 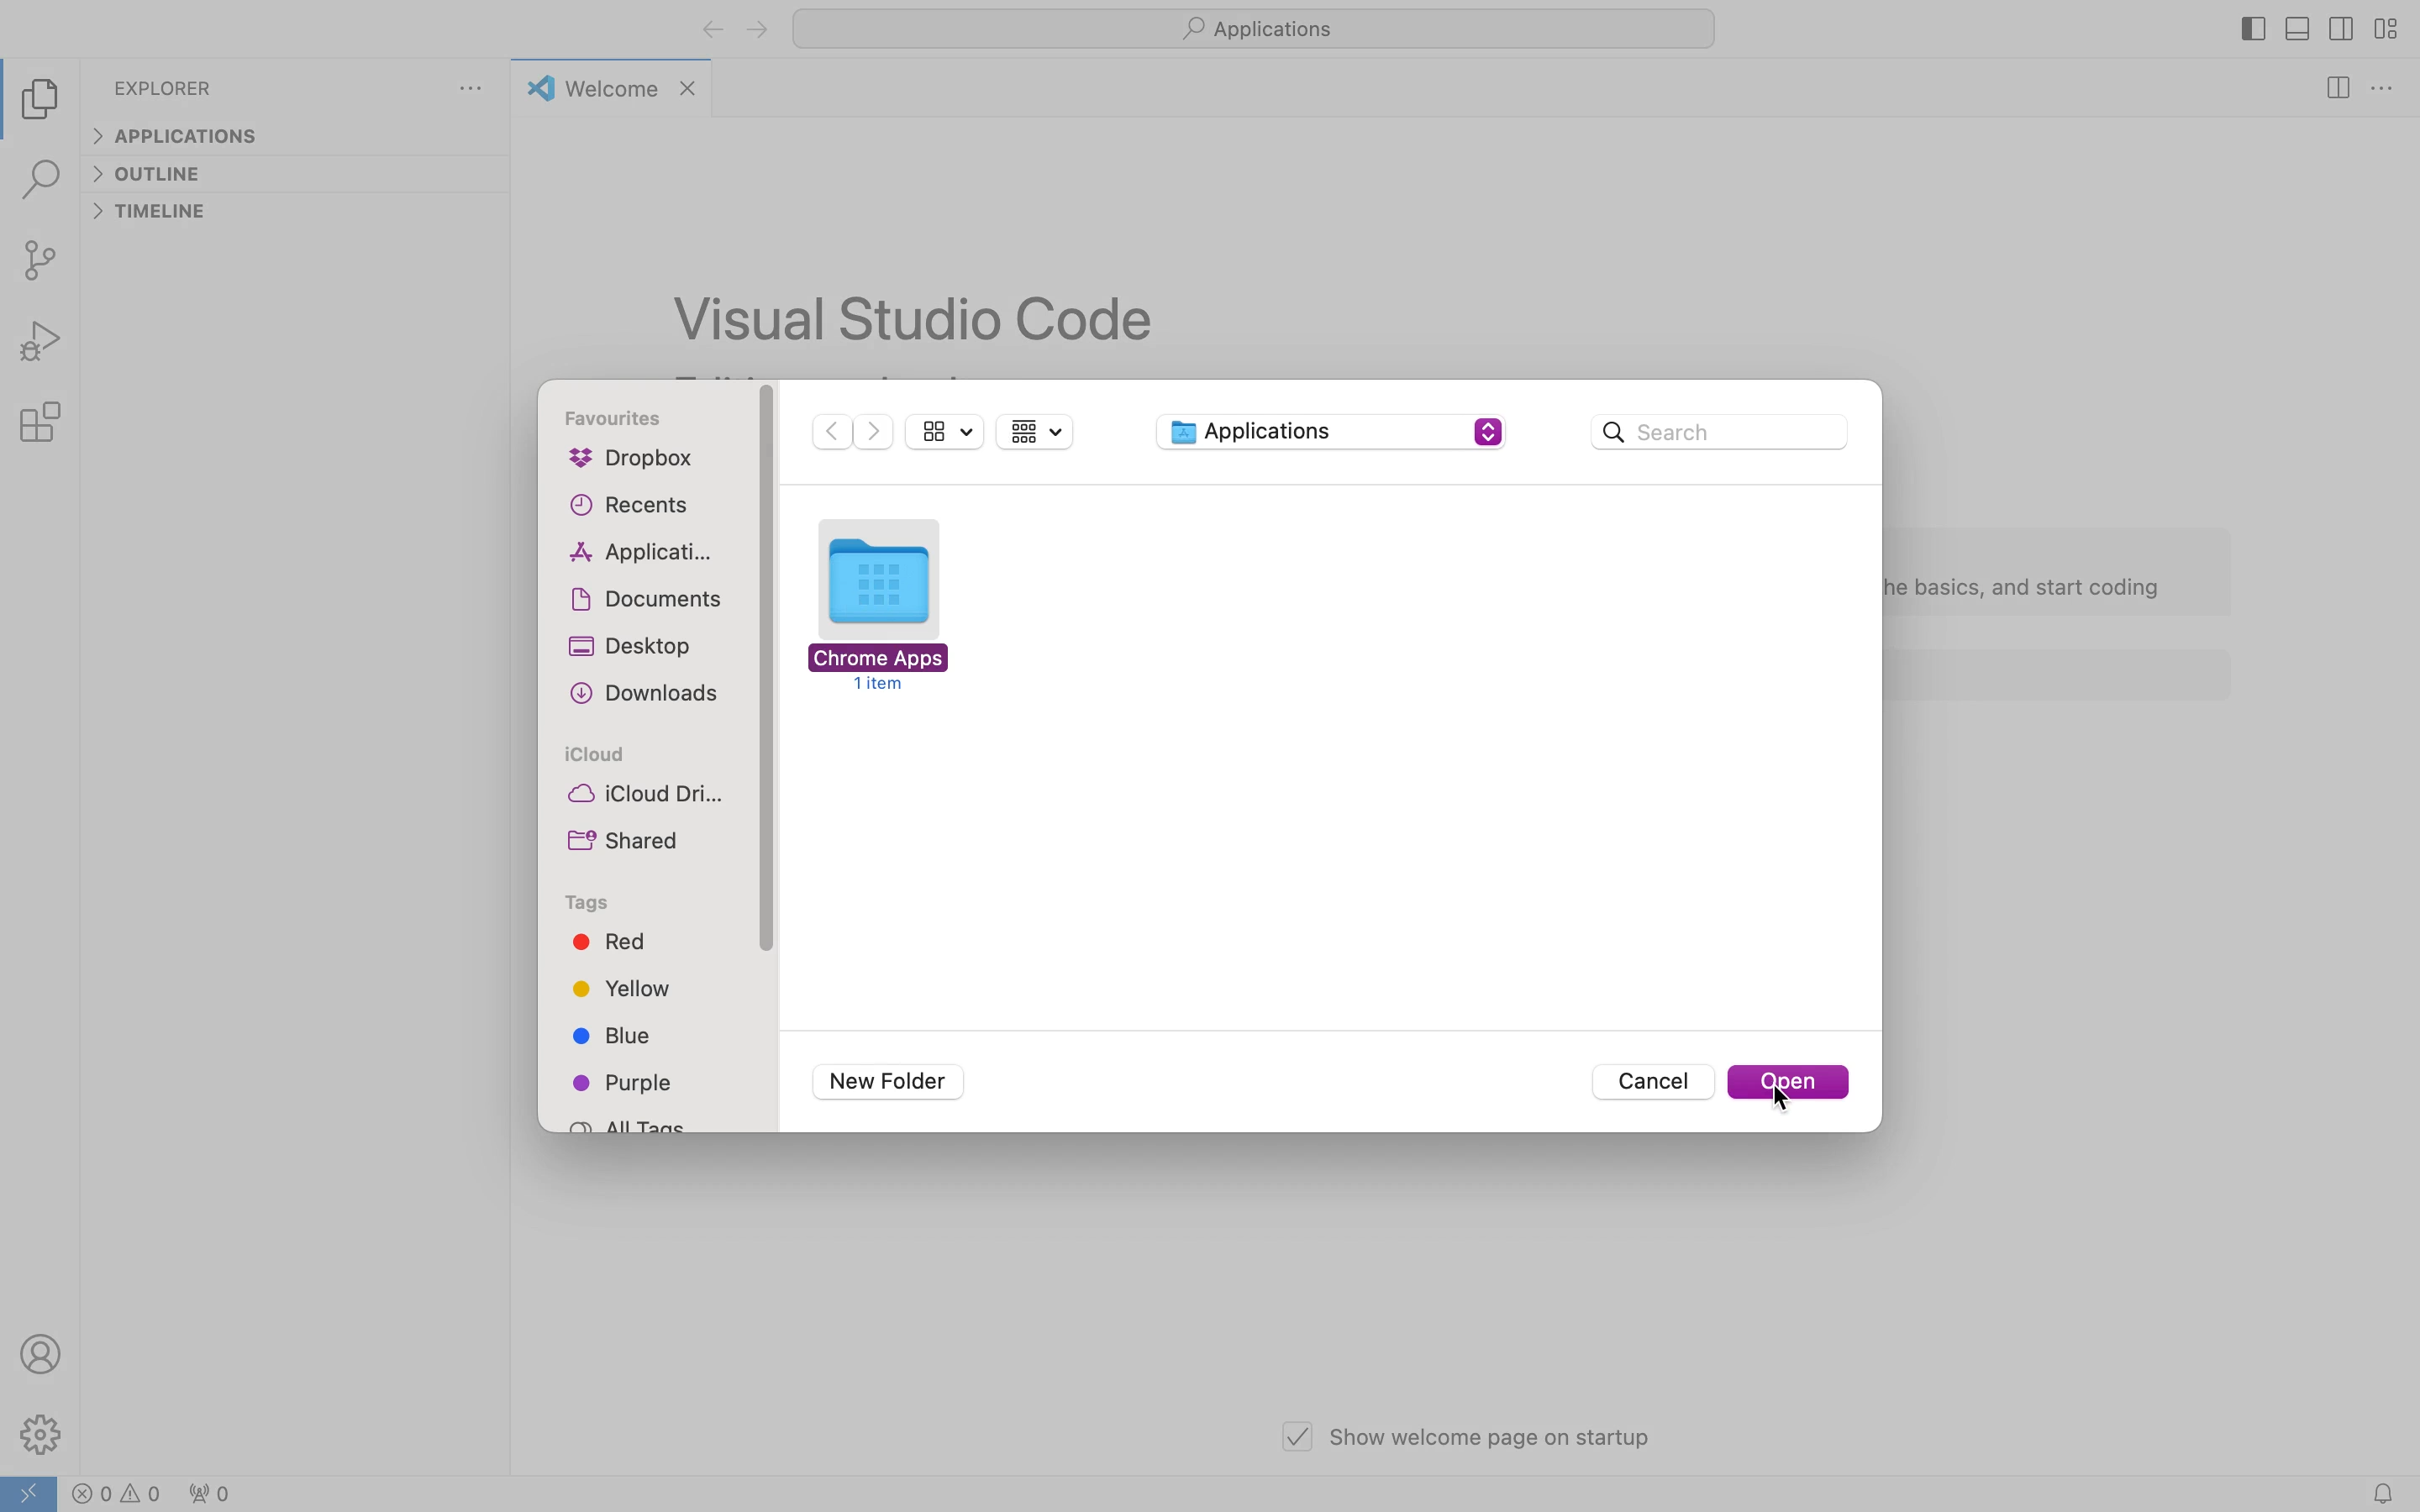 I want to click on vs code text, so click(x=920, y=318).